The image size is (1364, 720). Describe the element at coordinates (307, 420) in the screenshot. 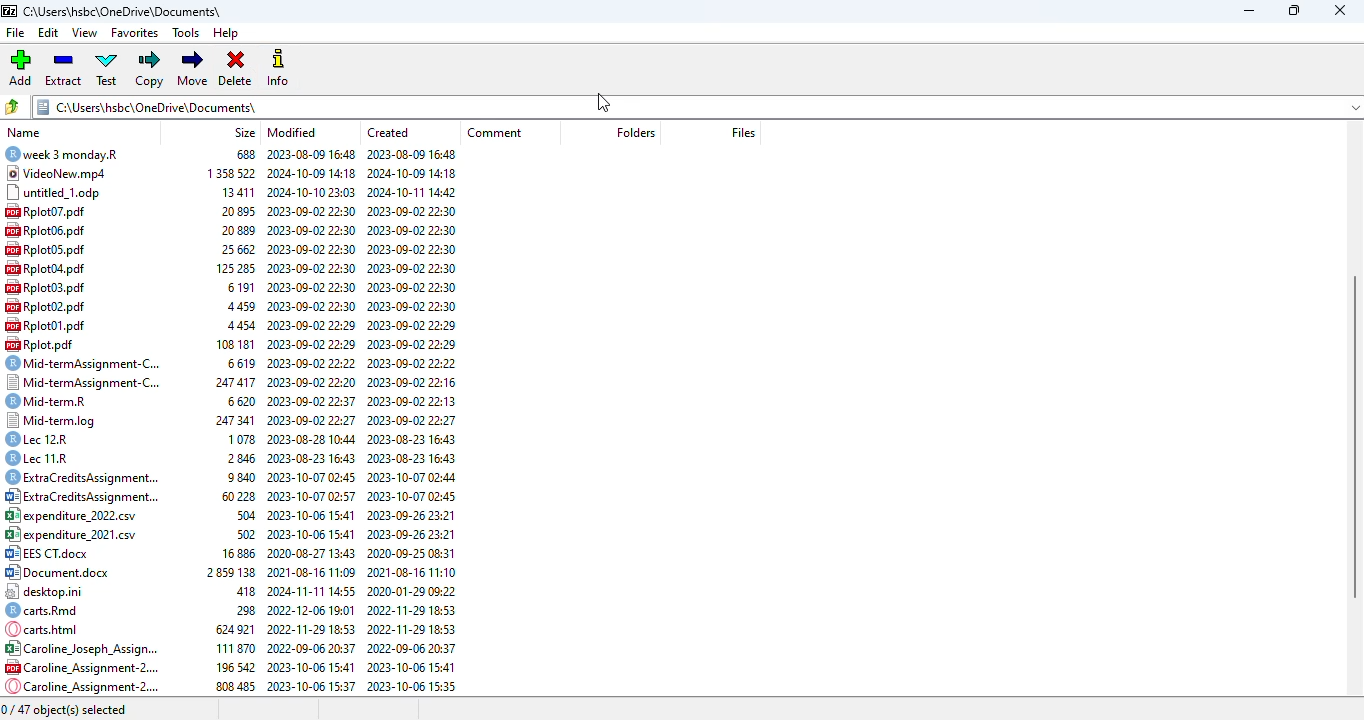

I see `2023-09-02 22-27` at that location.